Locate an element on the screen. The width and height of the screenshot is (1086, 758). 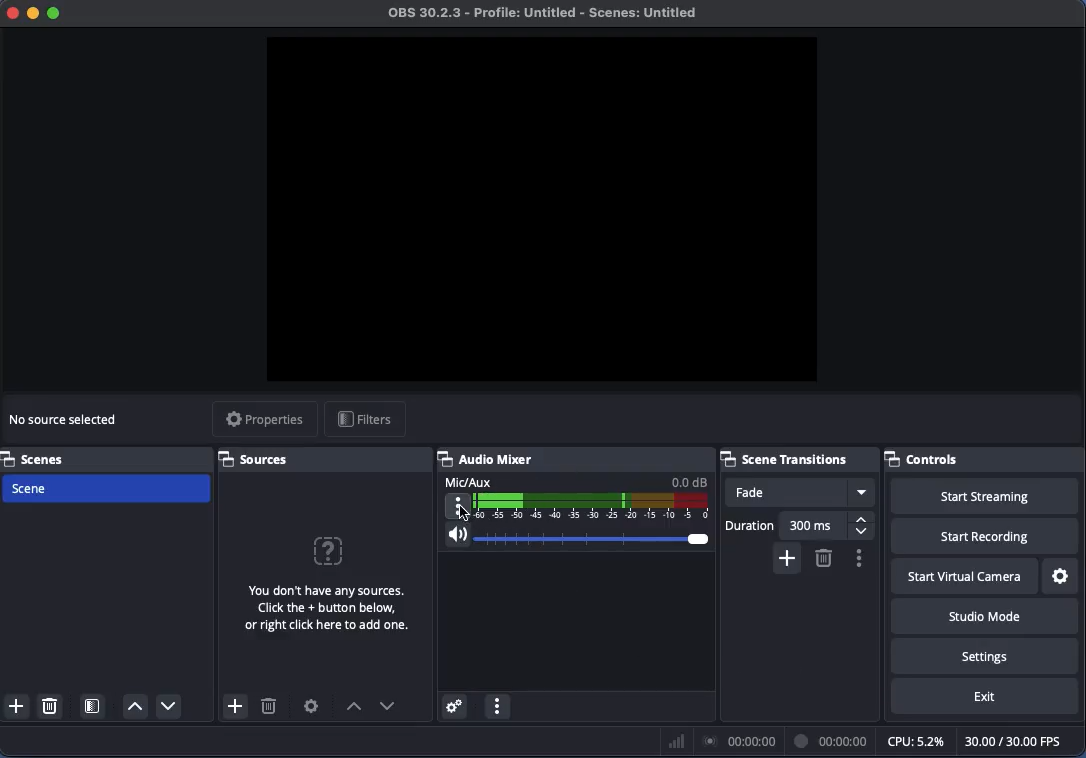
Volume is located at coordinates (575, 538).